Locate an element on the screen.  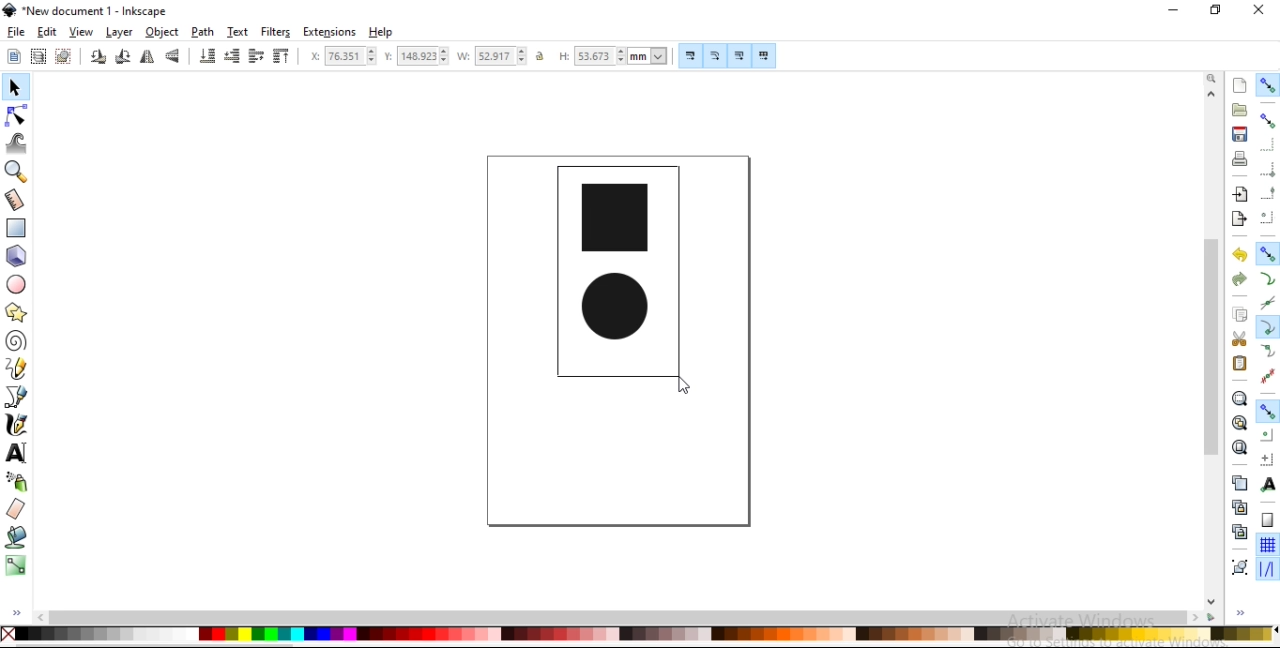
raise selection to top is located at coordinates (282, 57).